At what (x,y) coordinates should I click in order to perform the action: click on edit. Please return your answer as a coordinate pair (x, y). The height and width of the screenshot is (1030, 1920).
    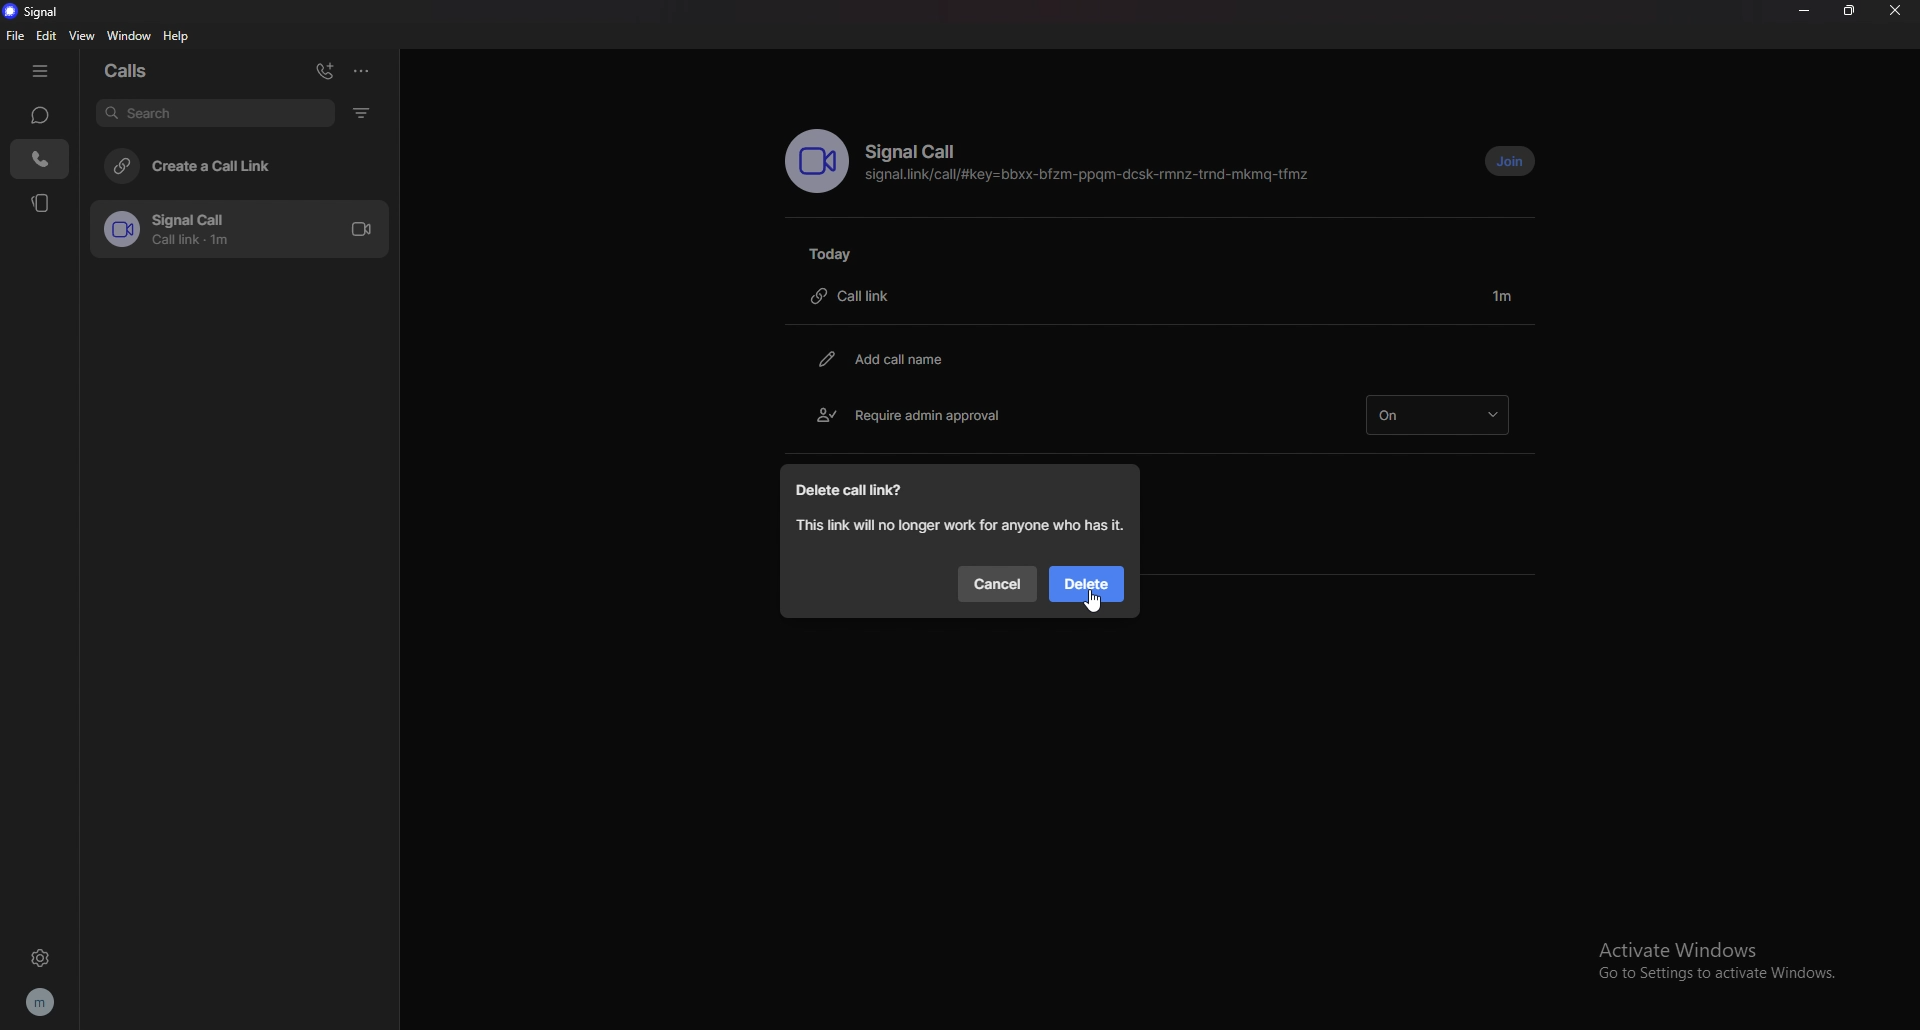
    Looking at the image, I should click on (47, 36).